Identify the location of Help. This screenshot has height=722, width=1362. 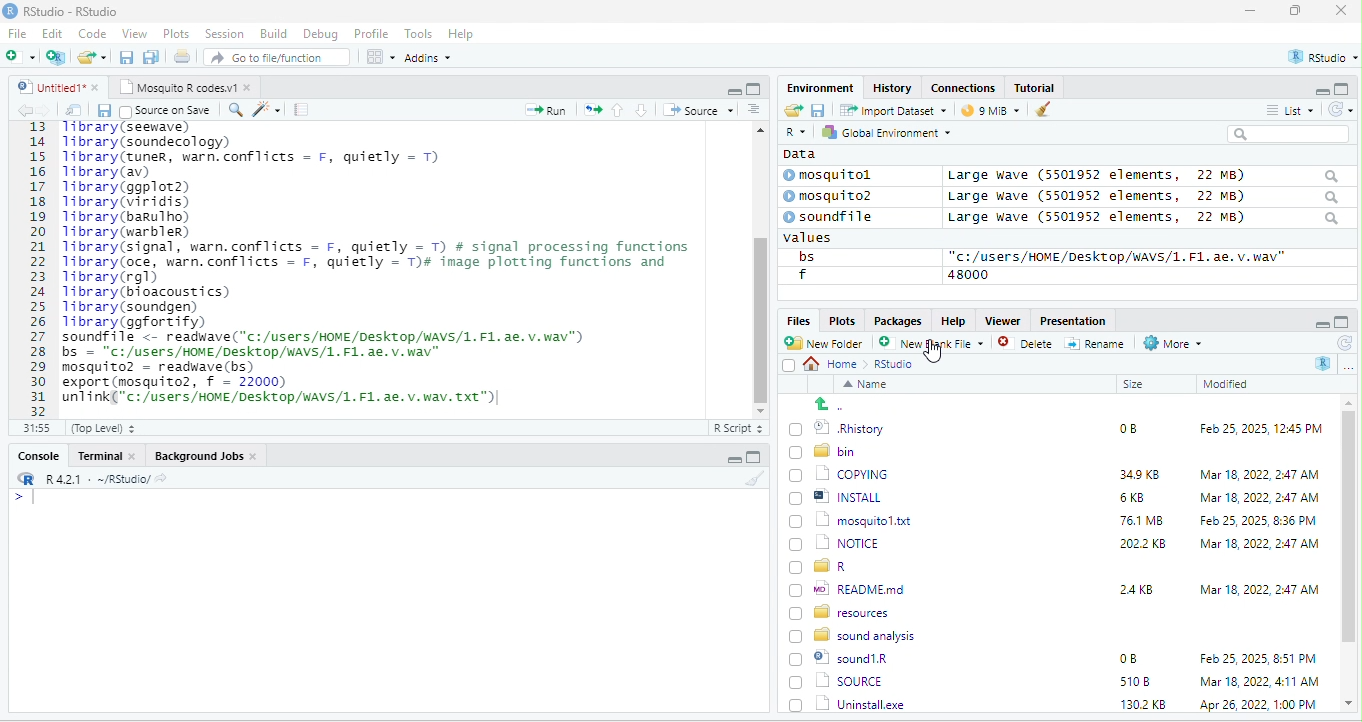
(953, 319).